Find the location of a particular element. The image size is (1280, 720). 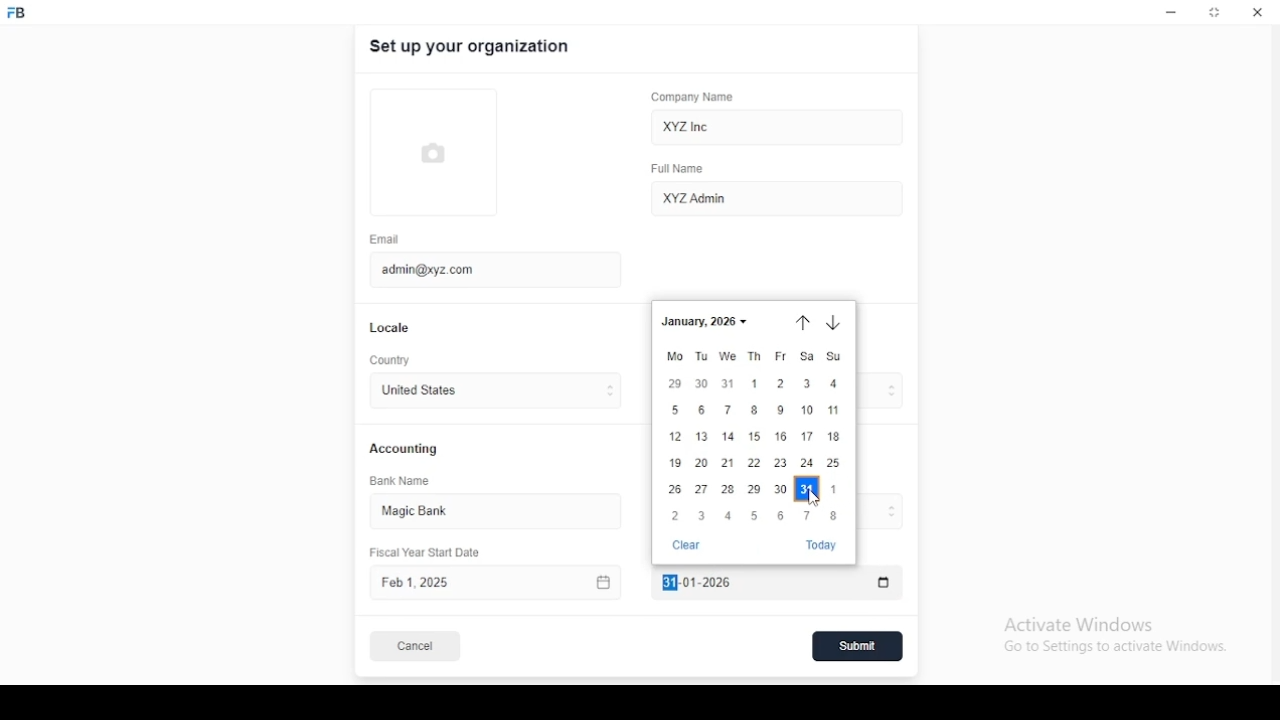

9 is located at coordinates (780, 410).